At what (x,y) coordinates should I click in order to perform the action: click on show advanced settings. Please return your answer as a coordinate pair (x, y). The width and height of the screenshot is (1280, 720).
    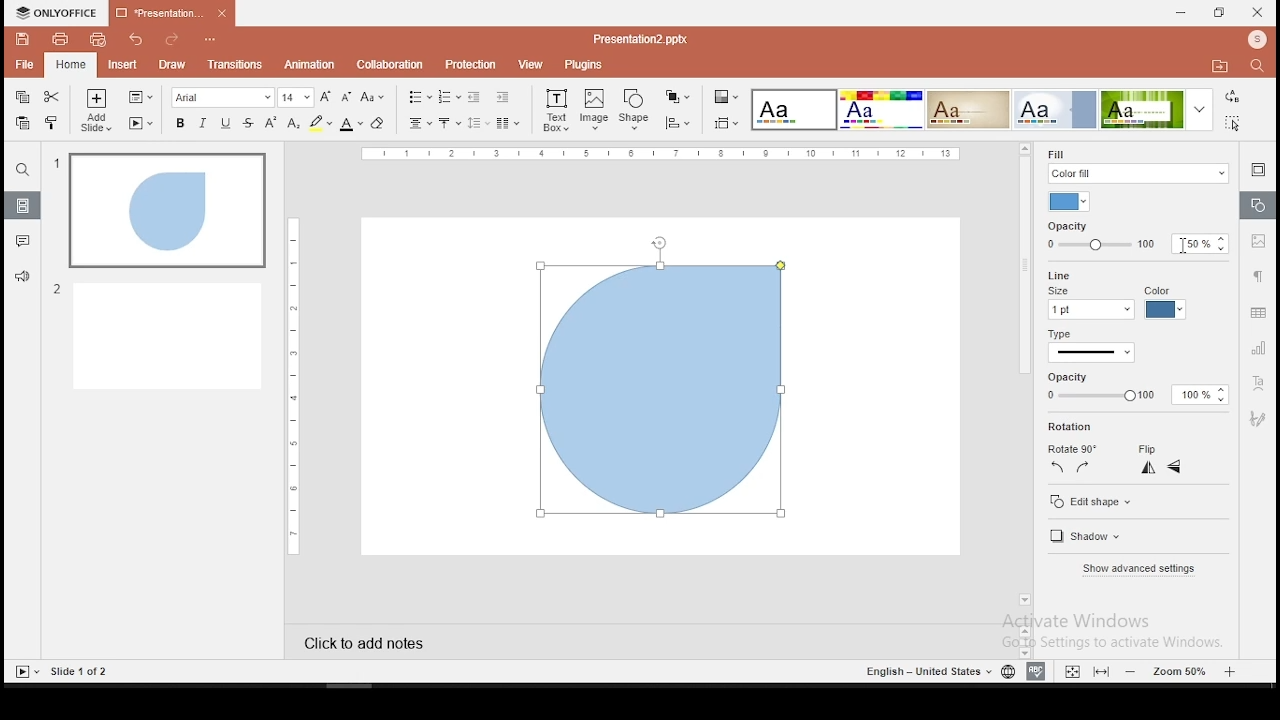
    Looking at the image, I should click on (1138, 569).